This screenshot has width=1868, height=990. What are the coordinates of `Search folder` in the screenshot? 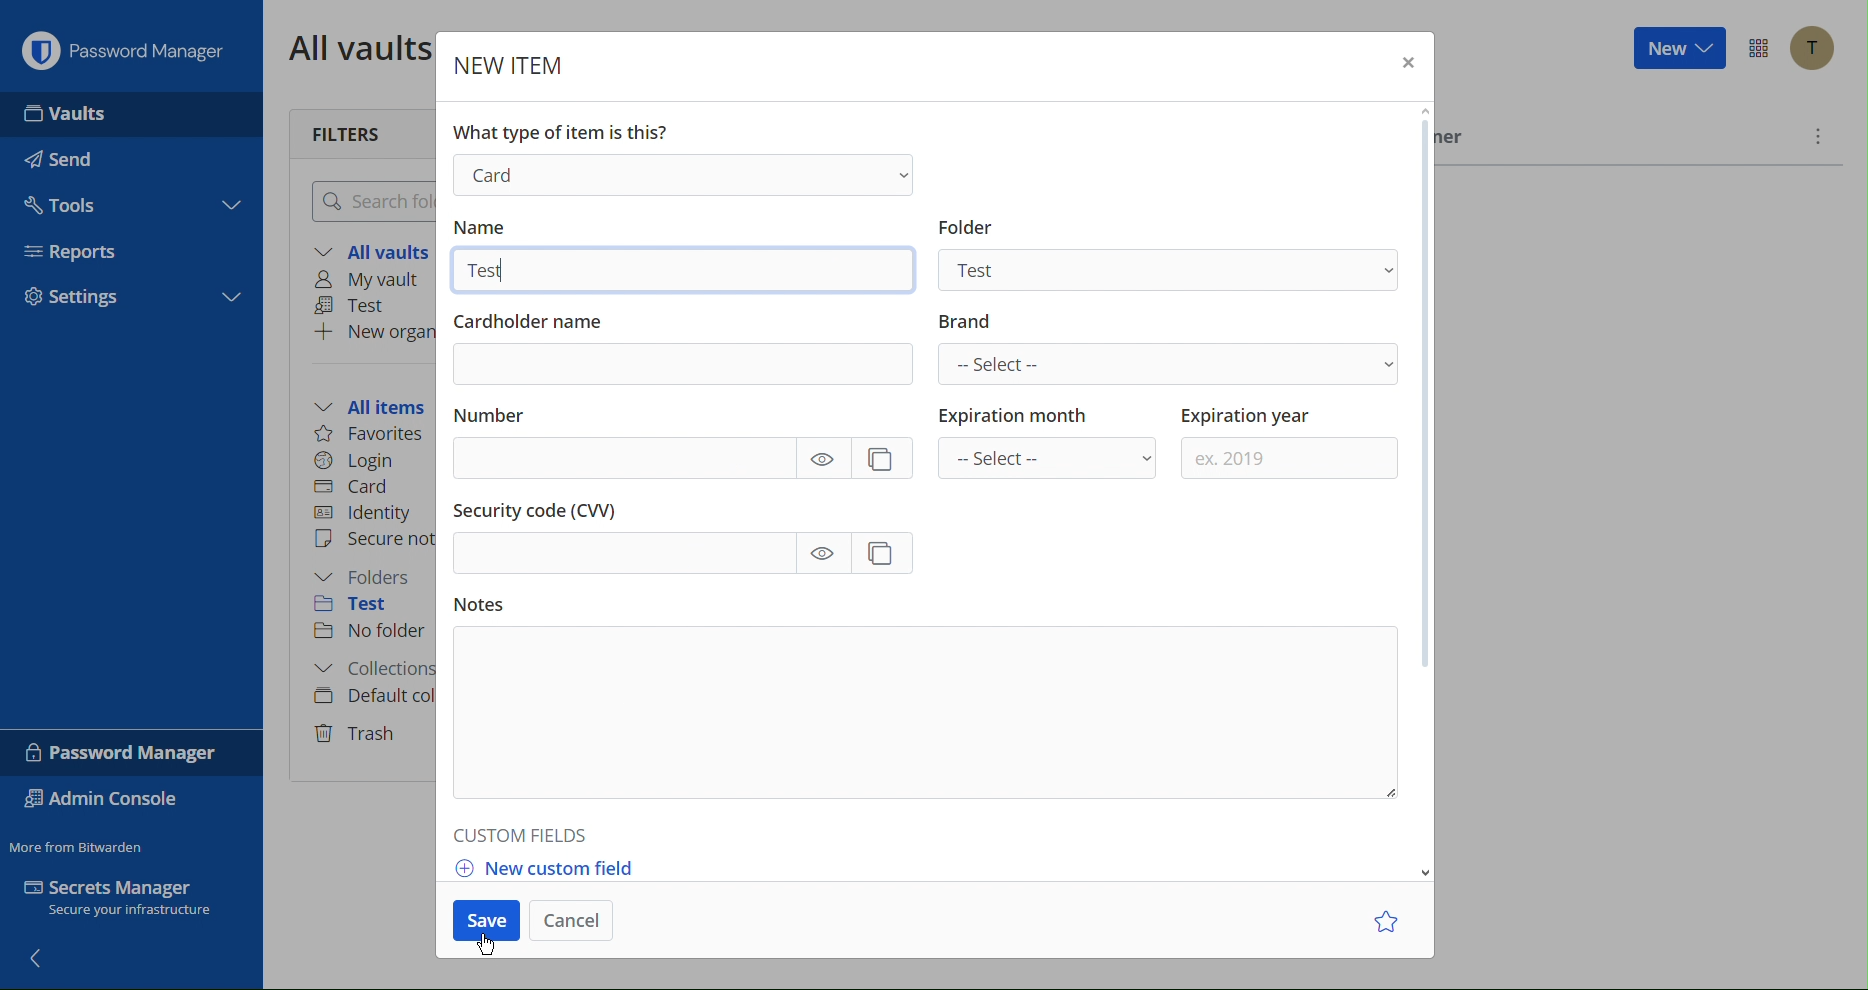 It's located at (374, 200).